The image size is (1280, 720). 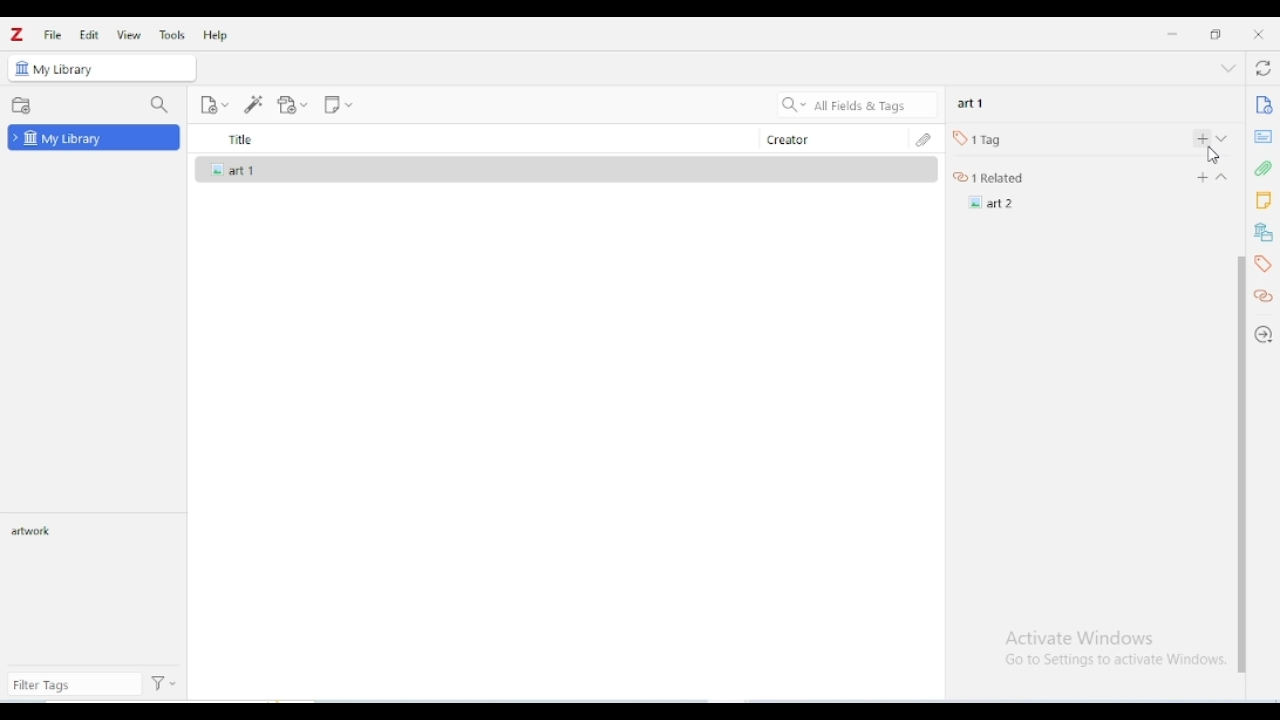 What do you see at coordinates (565, 169) in the screenshot?
I see `art 1` at bounding box center [565, 169].